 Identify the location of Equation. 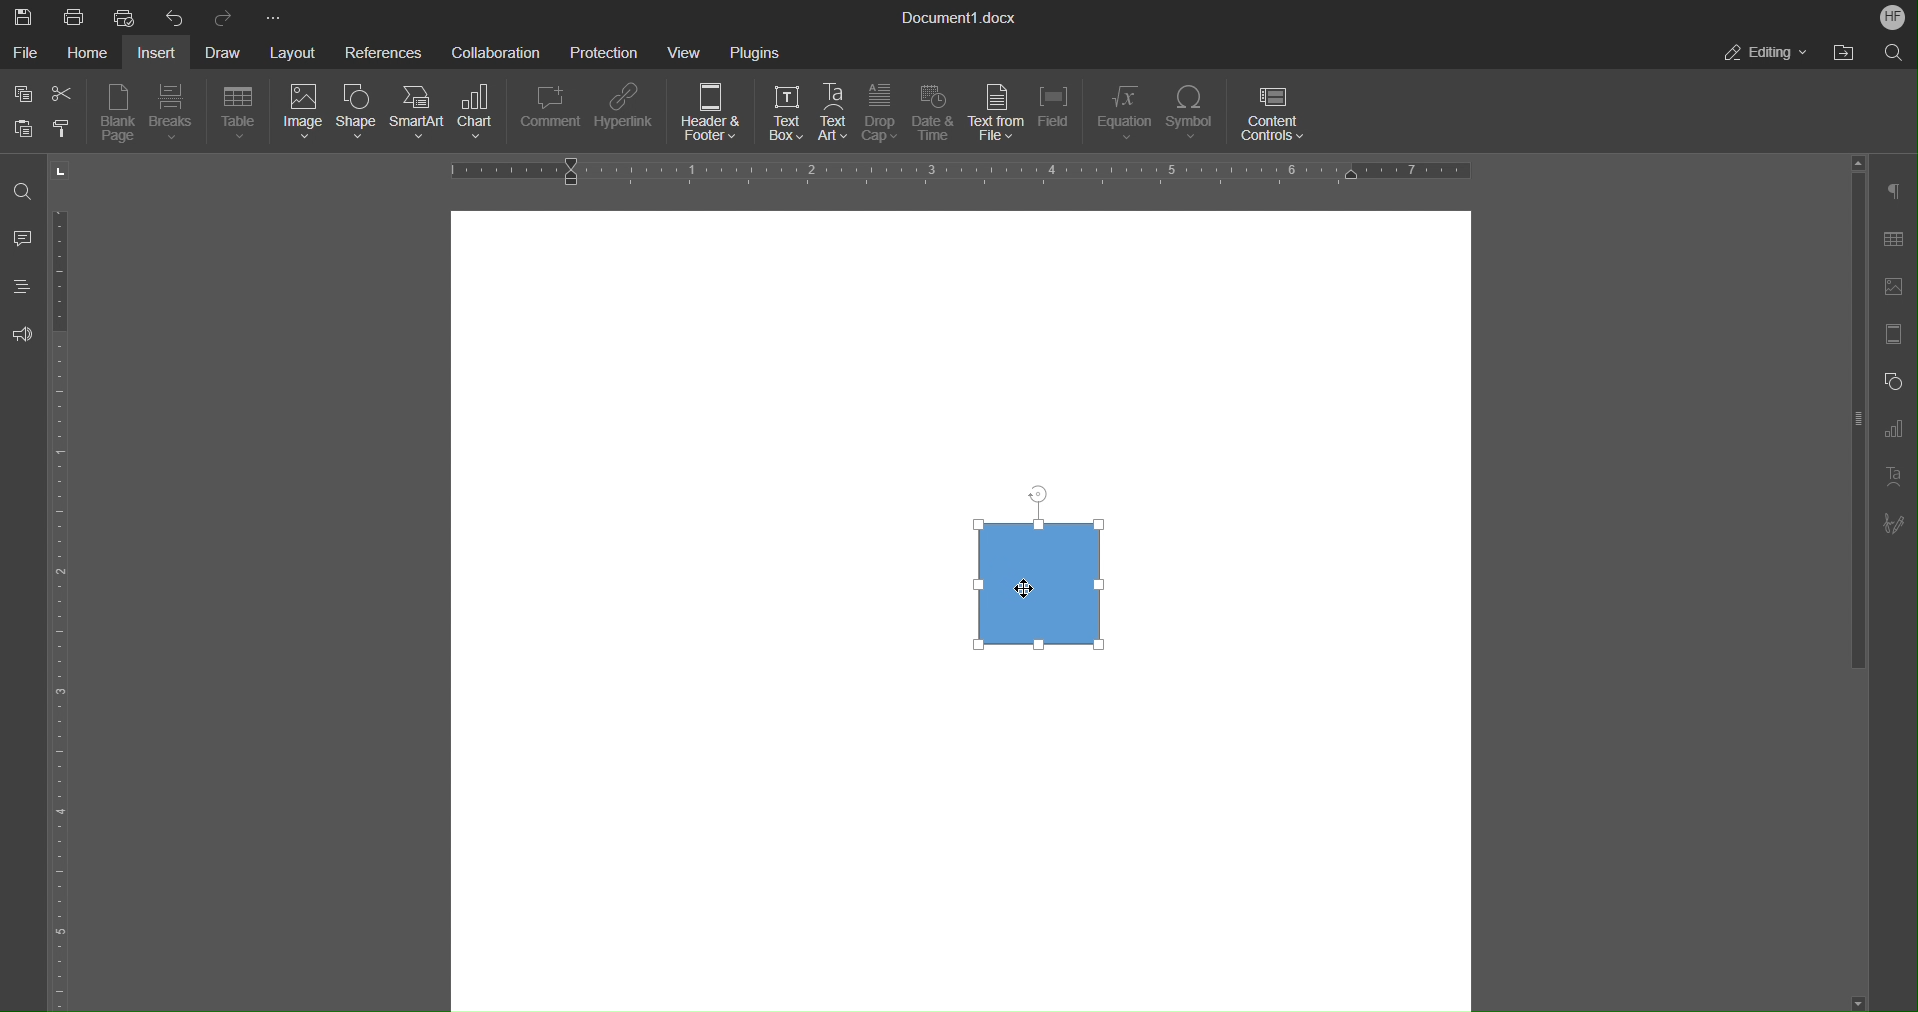
(1127, 116).